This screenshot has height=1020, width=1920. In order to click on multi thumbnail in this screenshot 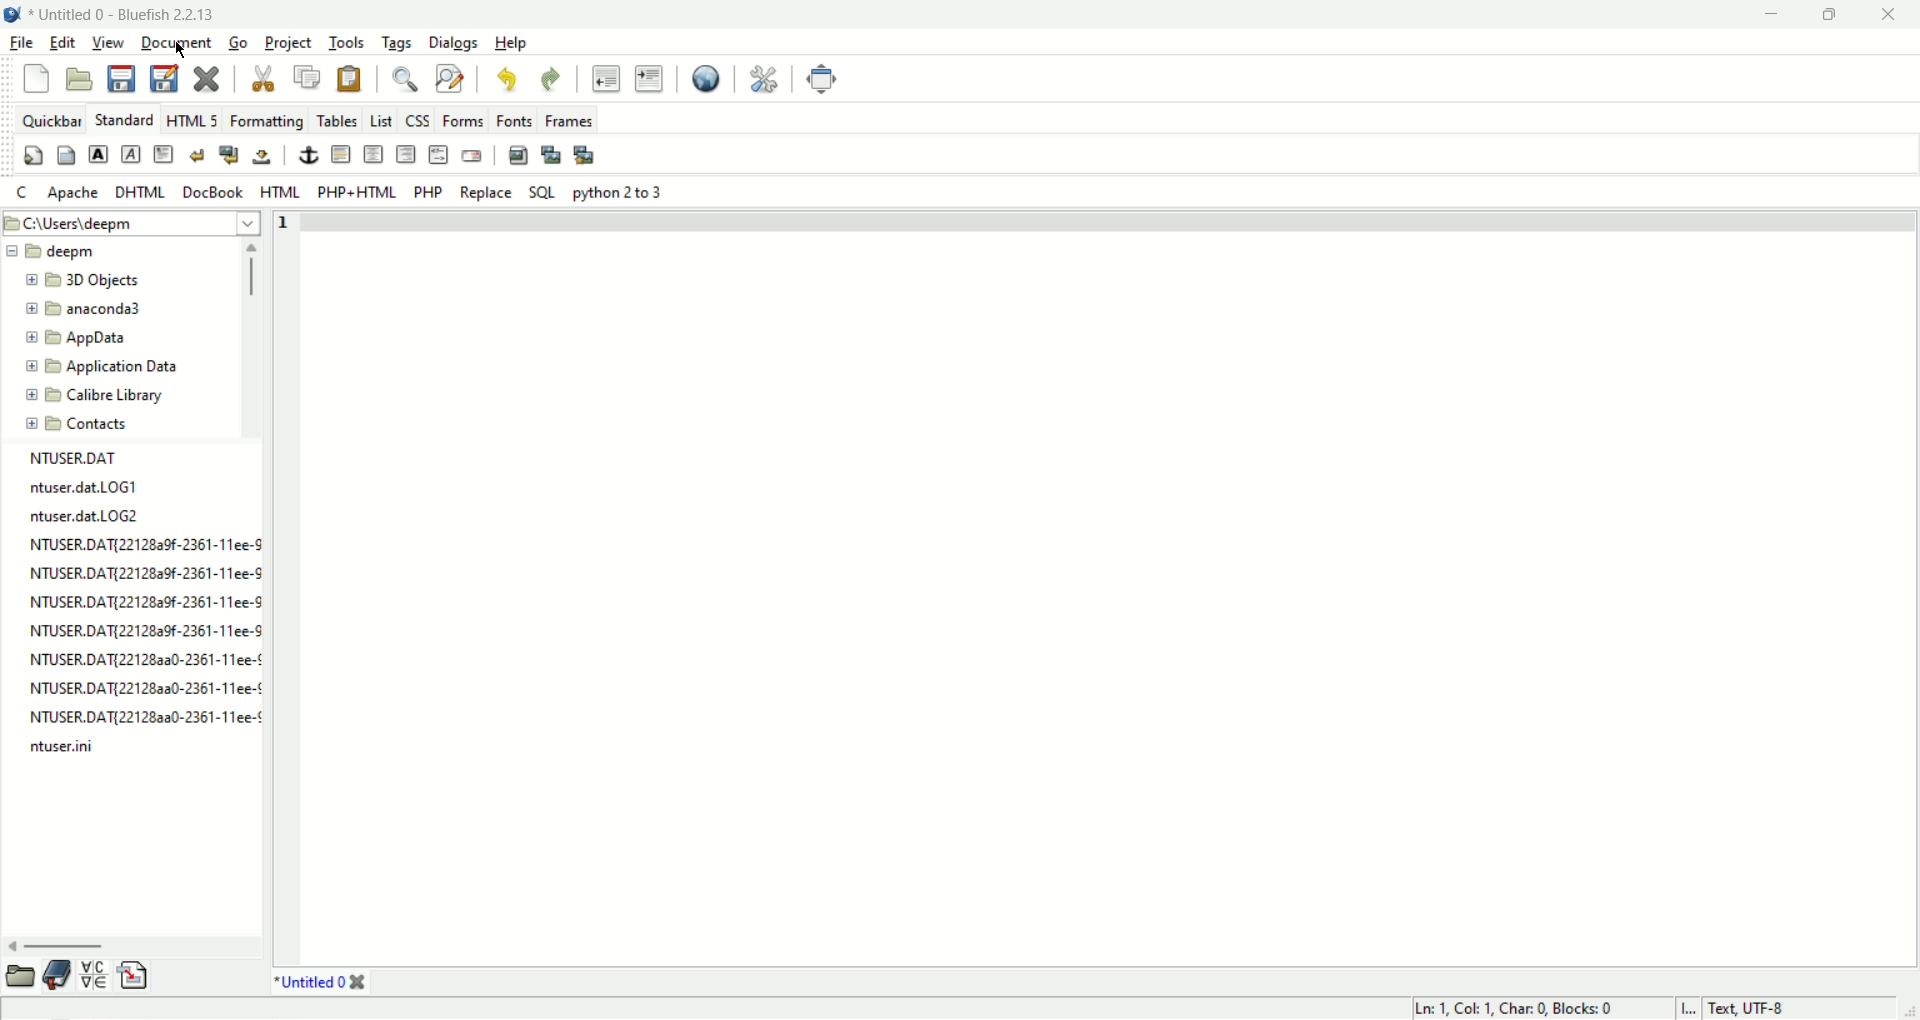, I will do `click(586, 156)`.